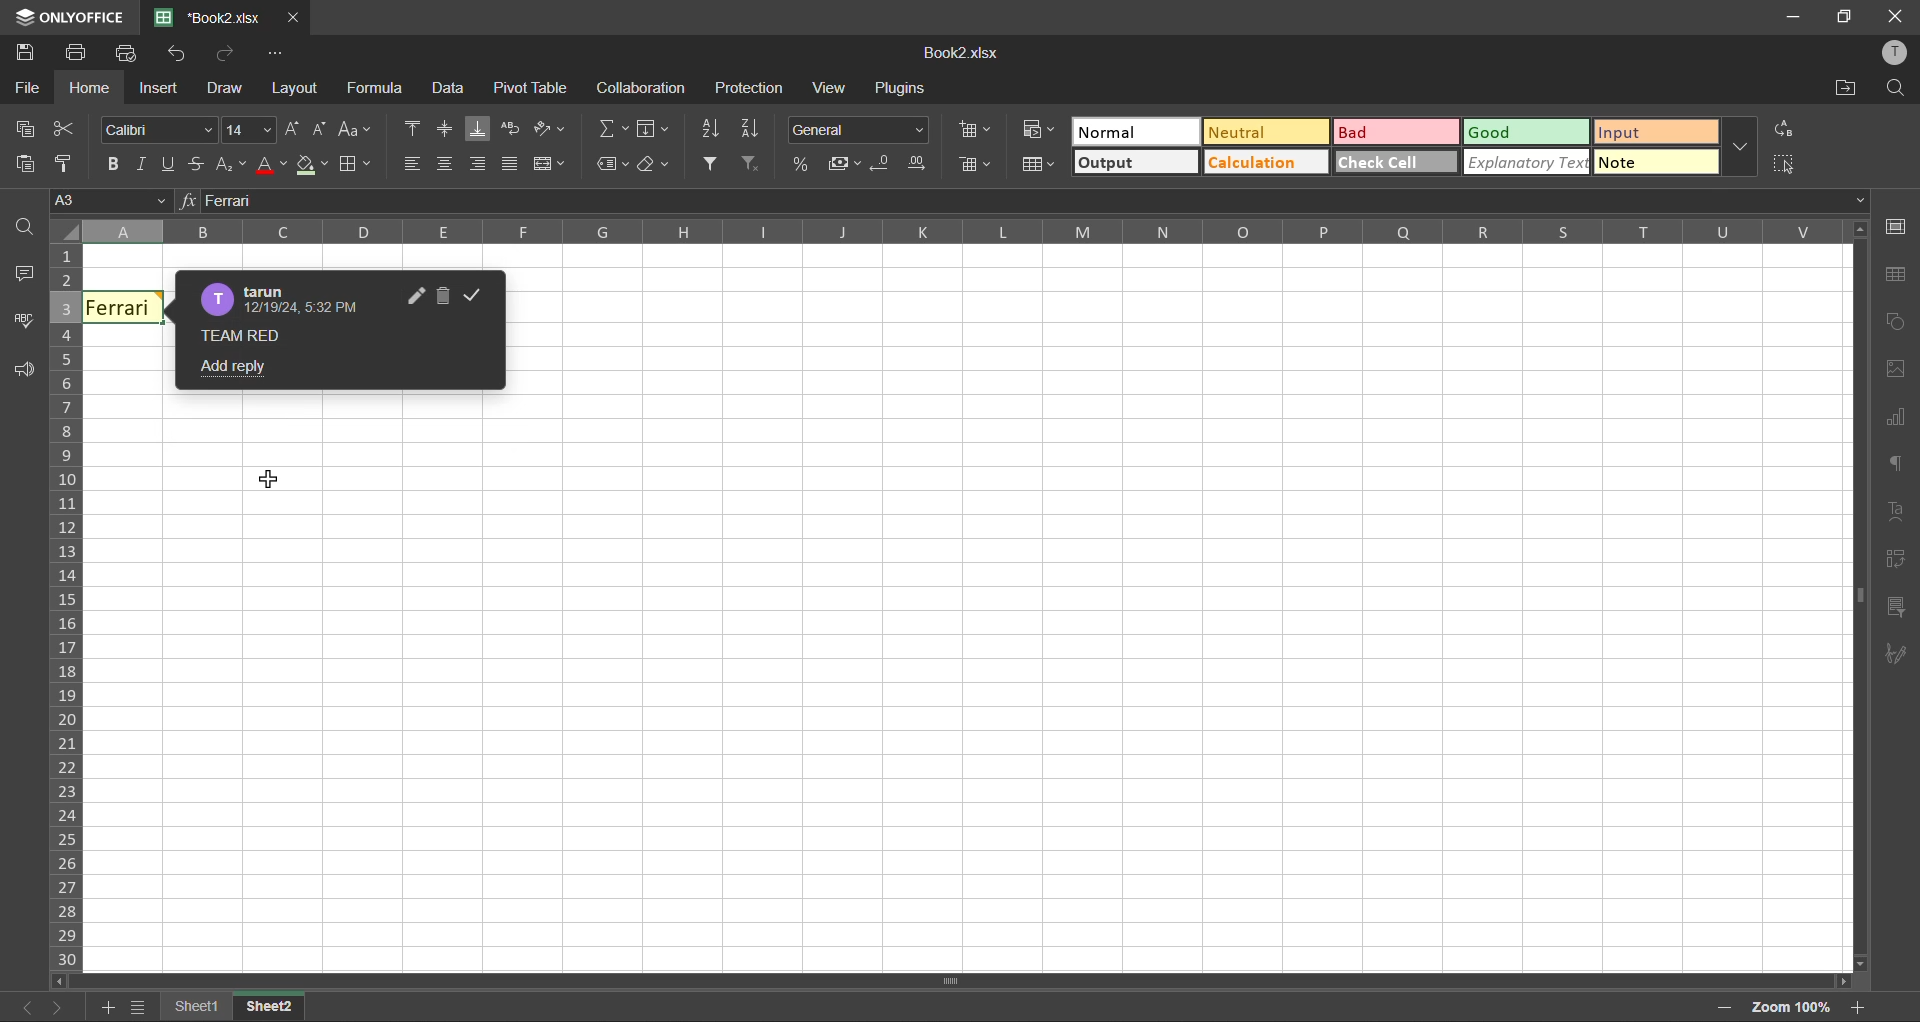  Describe the element at coordinates (550, 128) in the screenshot. I see `orientation` at that location.